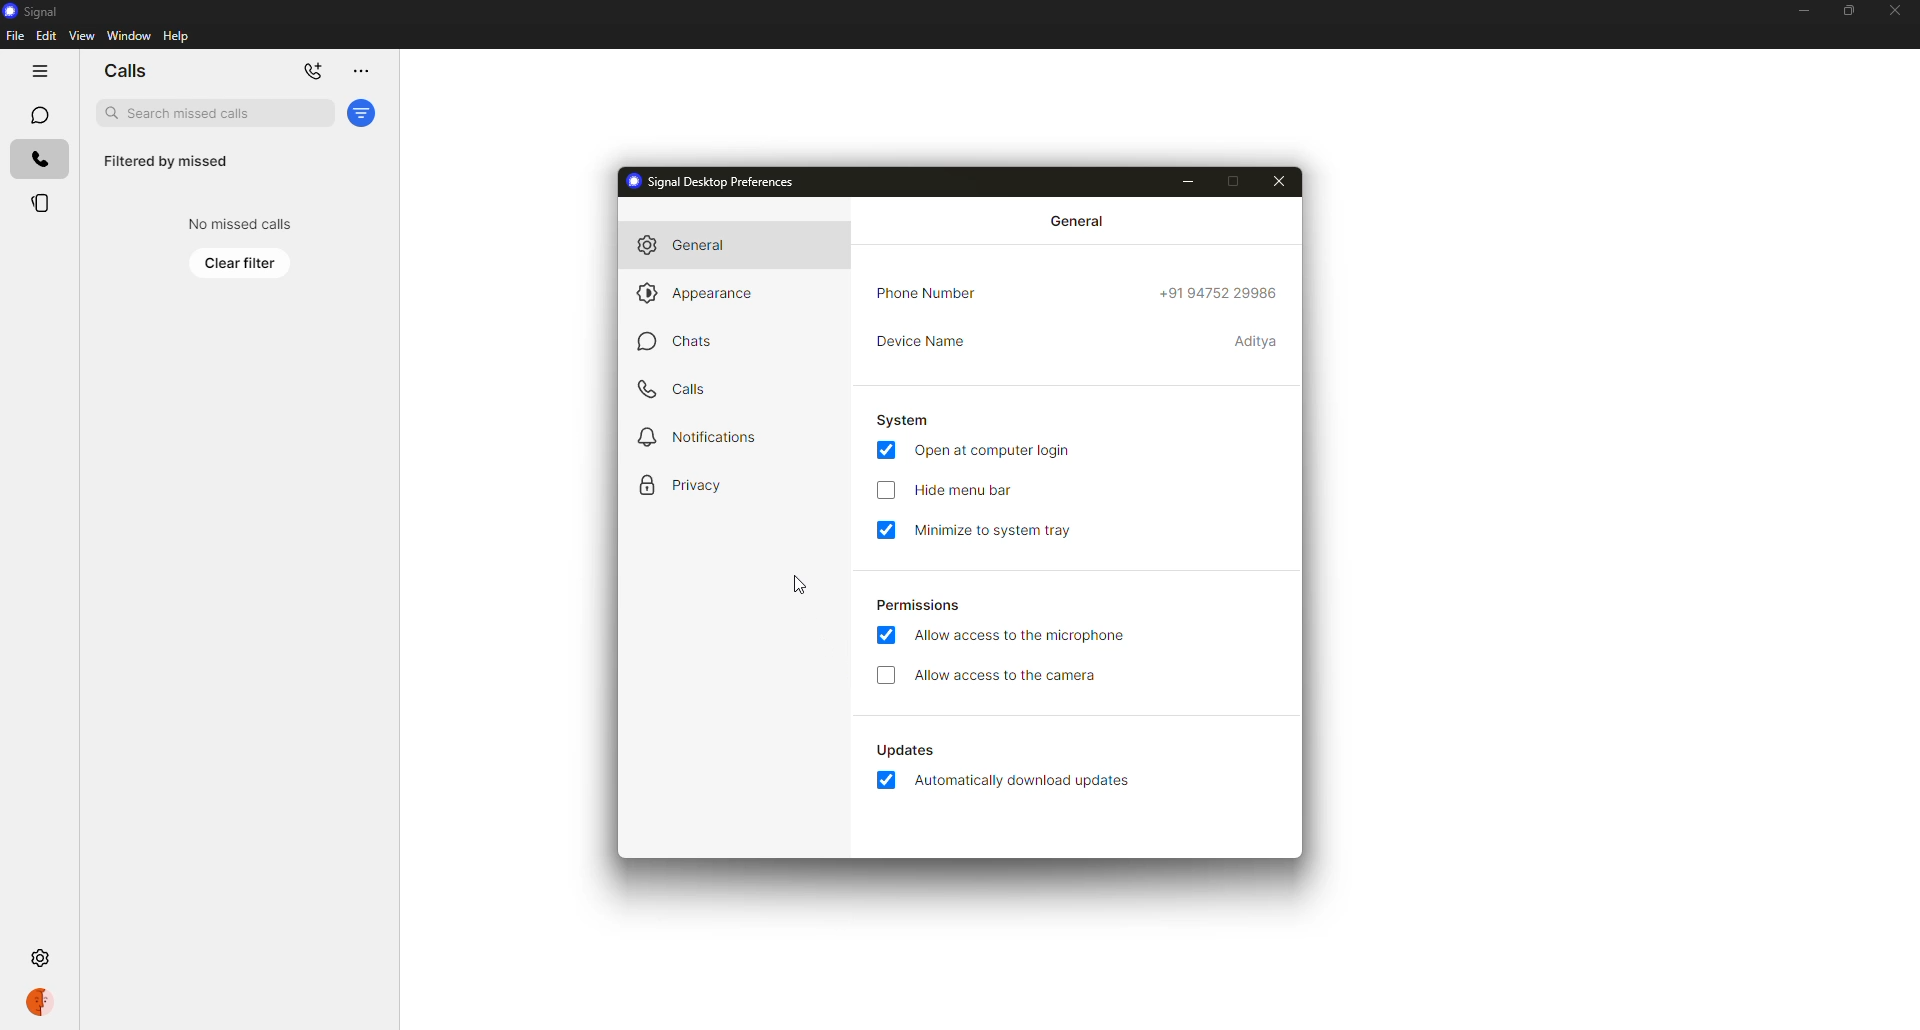 Image resolution: width=1920 pixels, height=1030 pixels. What do you see at coordinates (1009, 677) in the screenshot?
I see `allow access to camera` at bounding box center [1009, 677].